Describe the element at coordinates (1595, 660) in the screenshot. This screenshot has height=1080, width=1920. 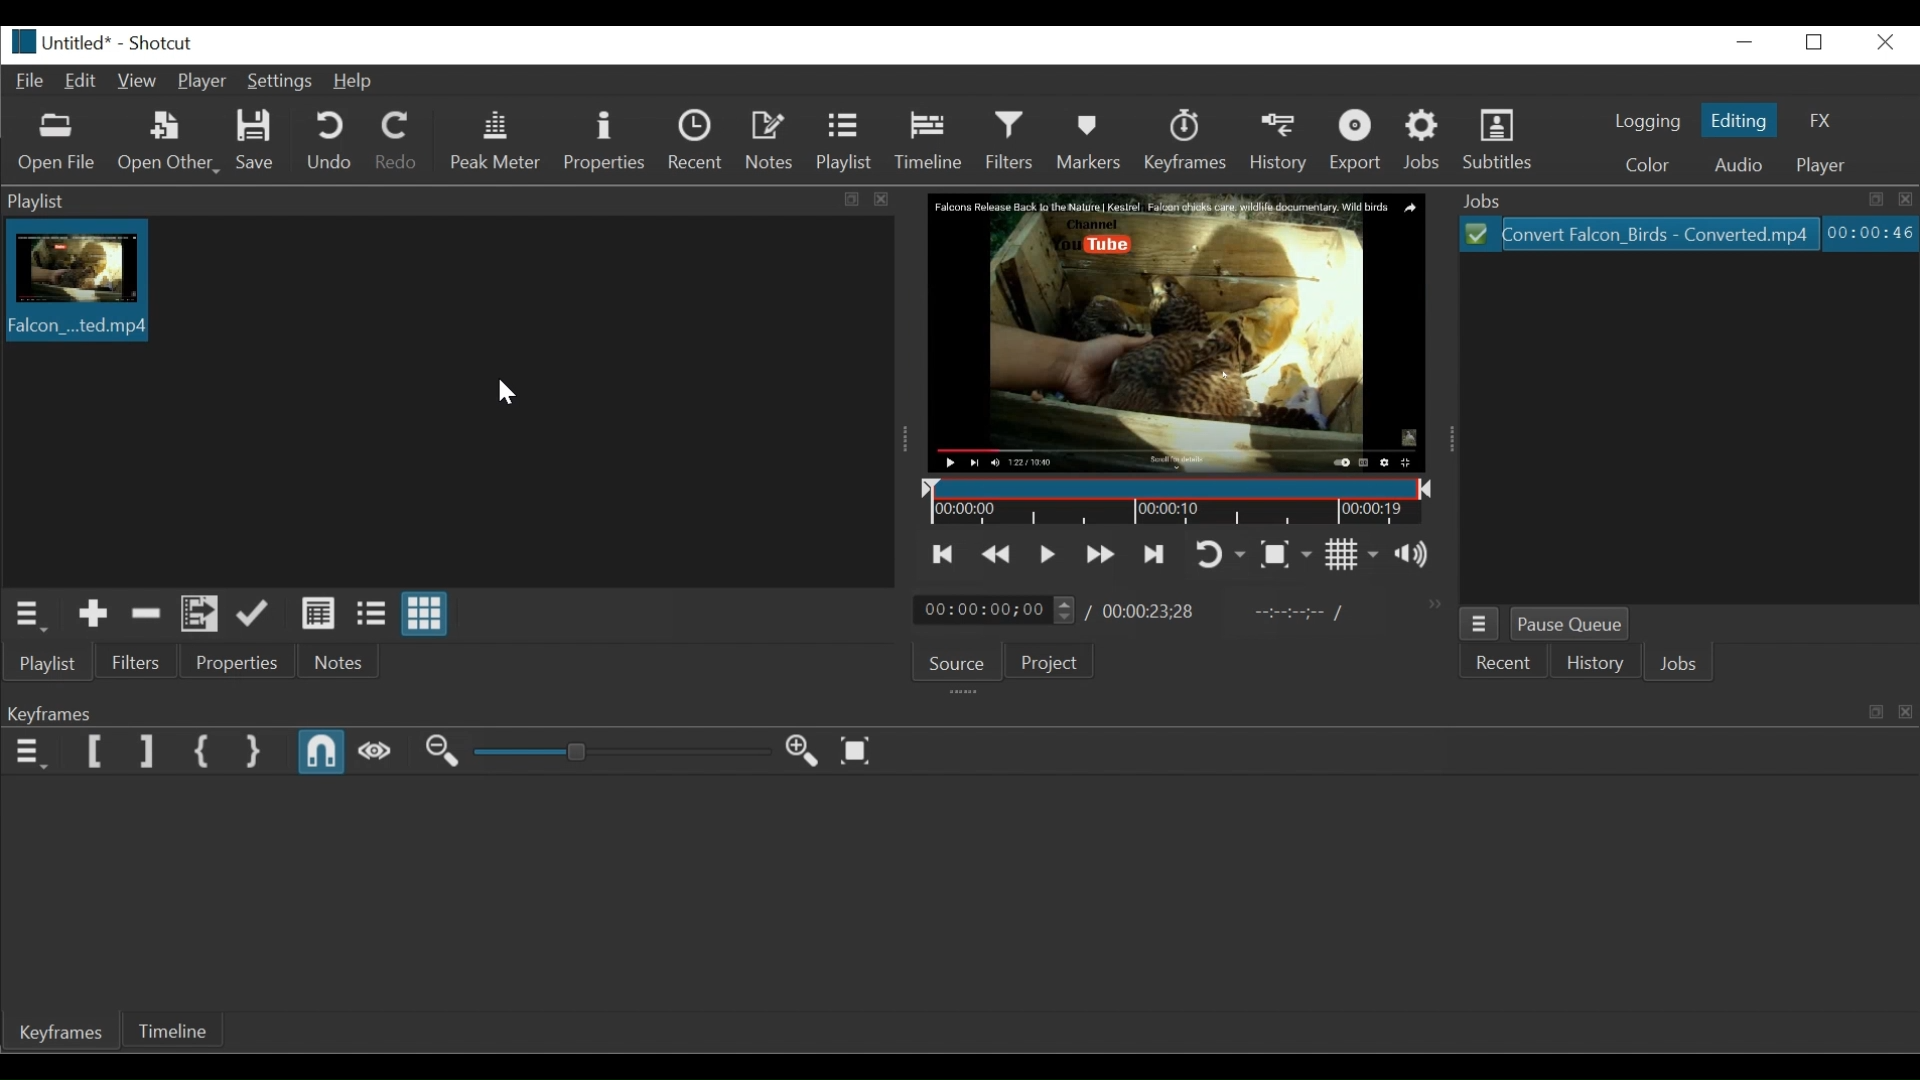
I see `History` at that location.